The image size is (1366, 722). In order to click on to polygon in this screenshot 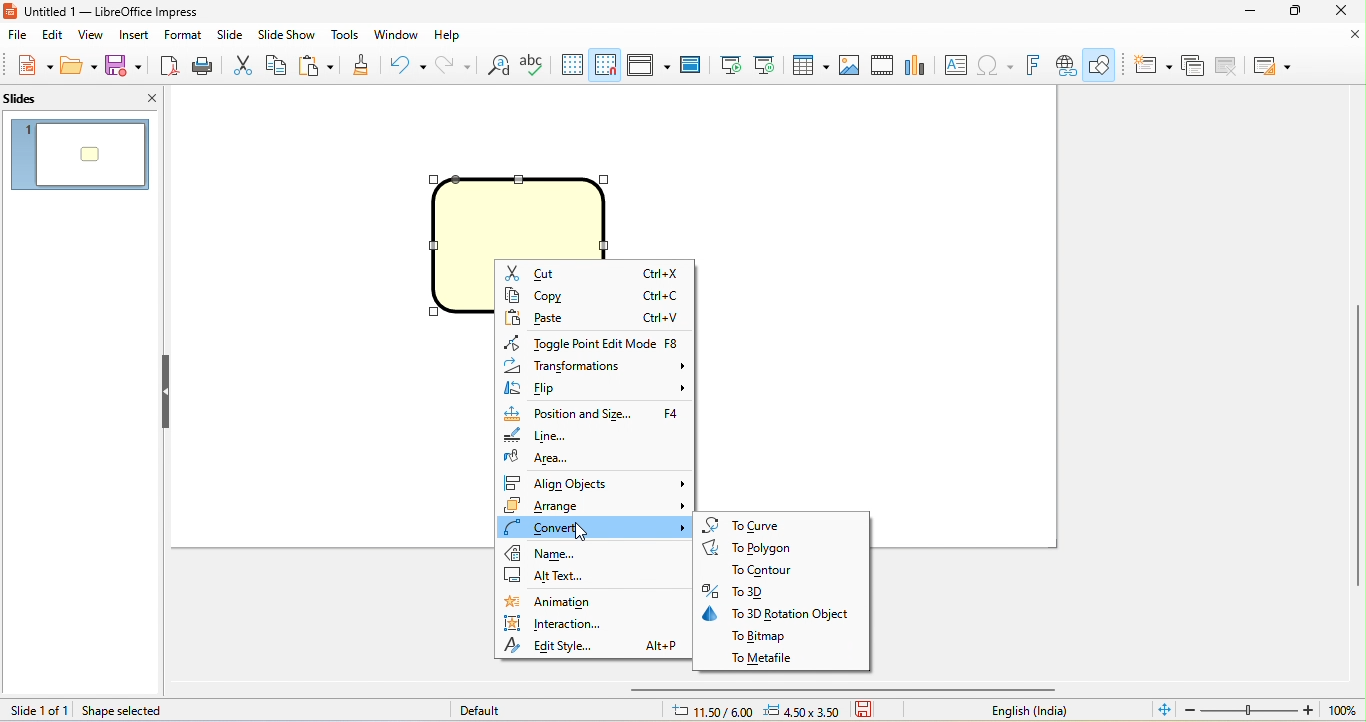, I will do `click(760, 549)`.